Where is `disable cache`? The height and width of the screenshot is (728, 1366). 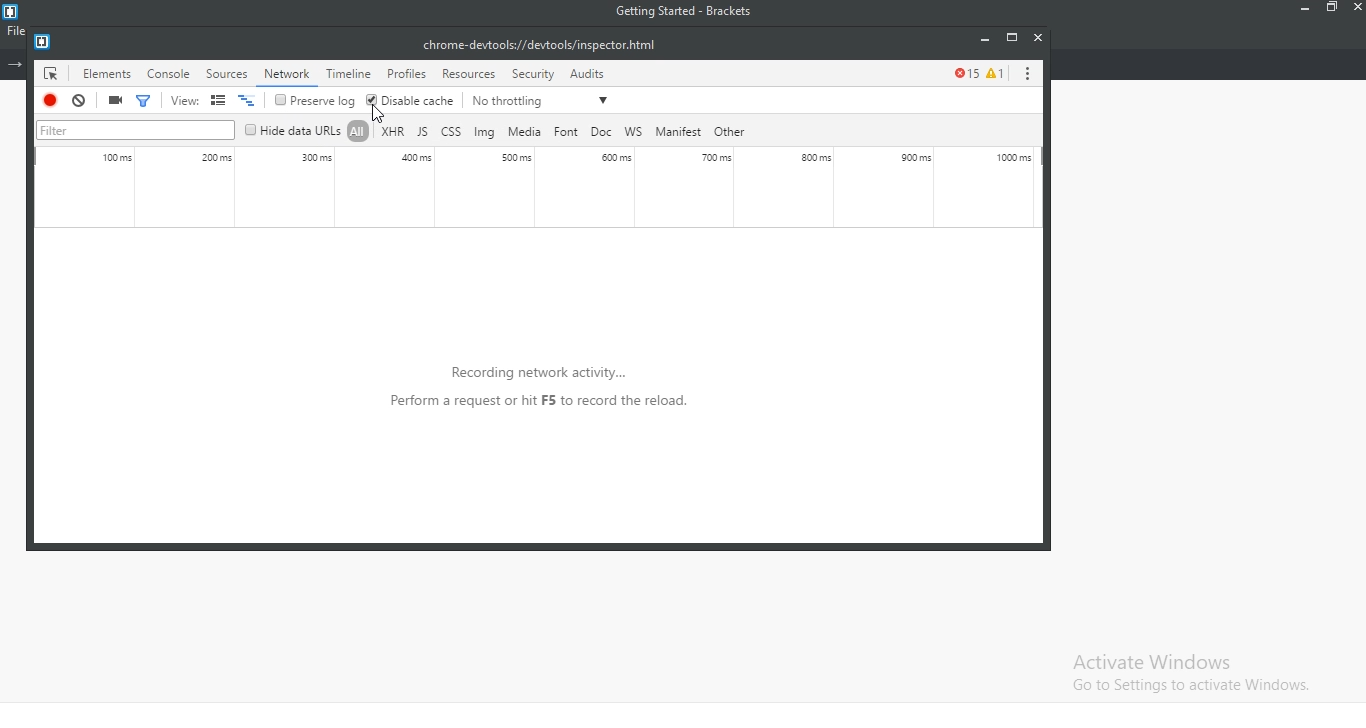 disable cache is located at coordinates (409, 100).